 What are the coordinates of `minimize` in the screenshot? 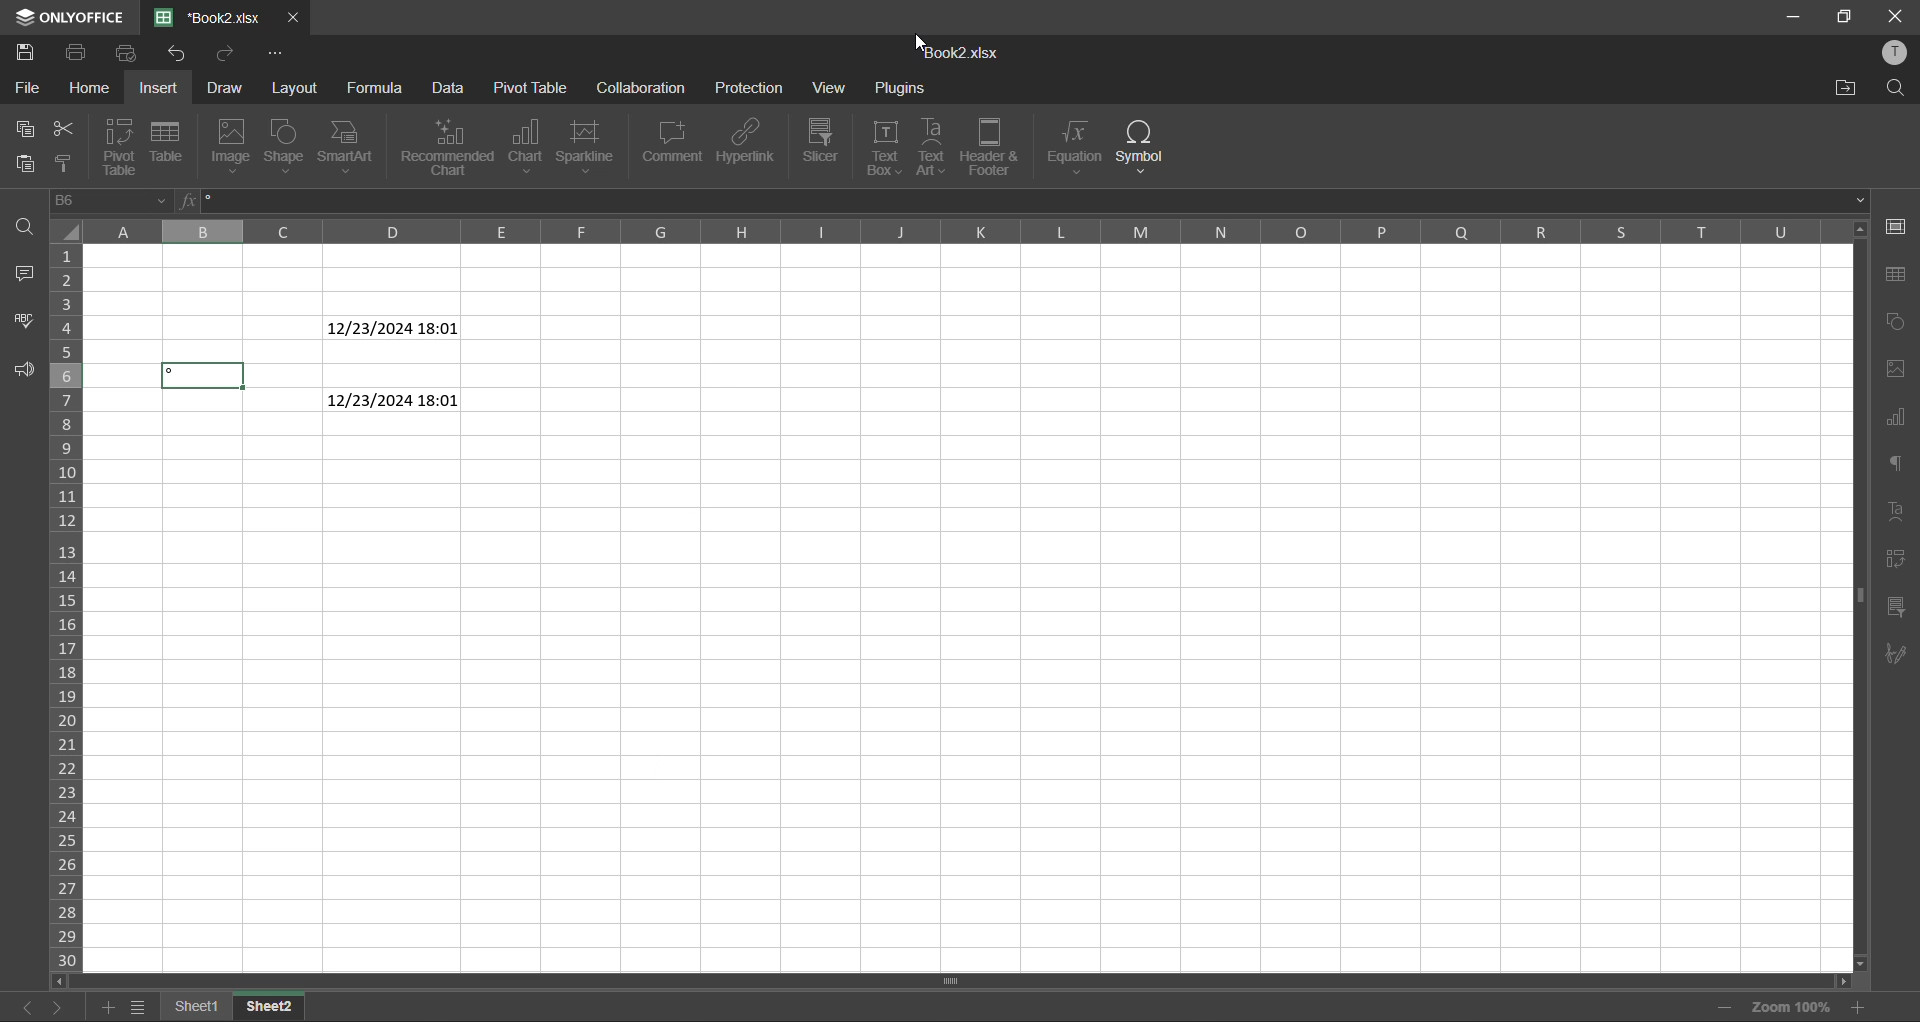 It's located at (1788, 18).